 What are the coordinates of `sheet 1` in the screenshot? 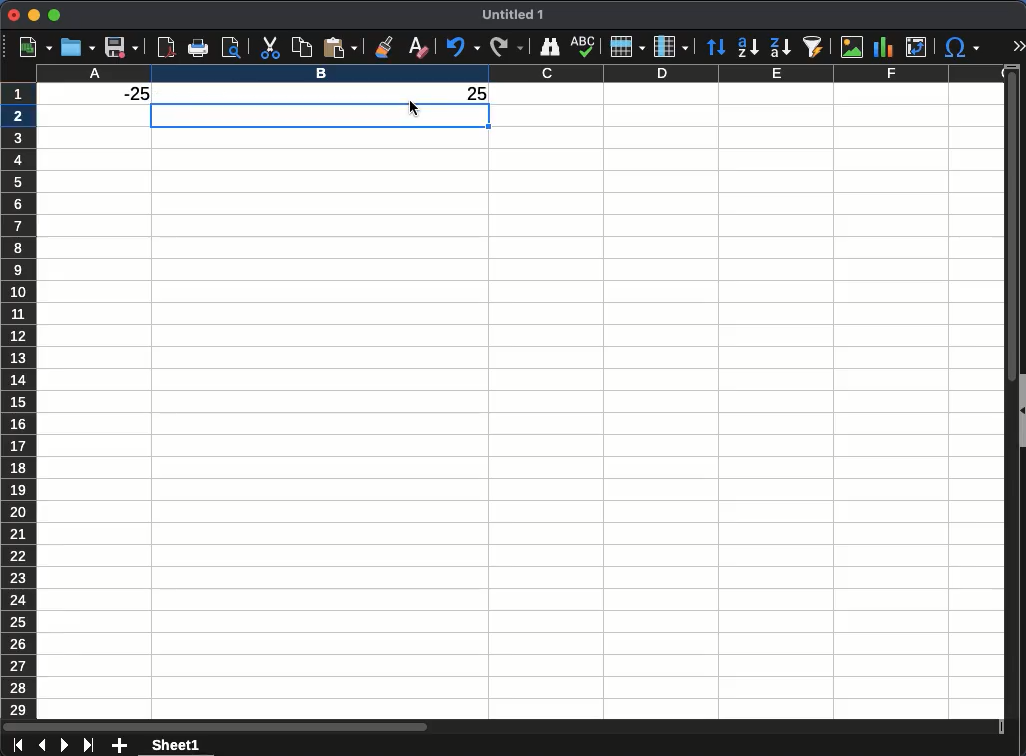 It's located at (174, 744).